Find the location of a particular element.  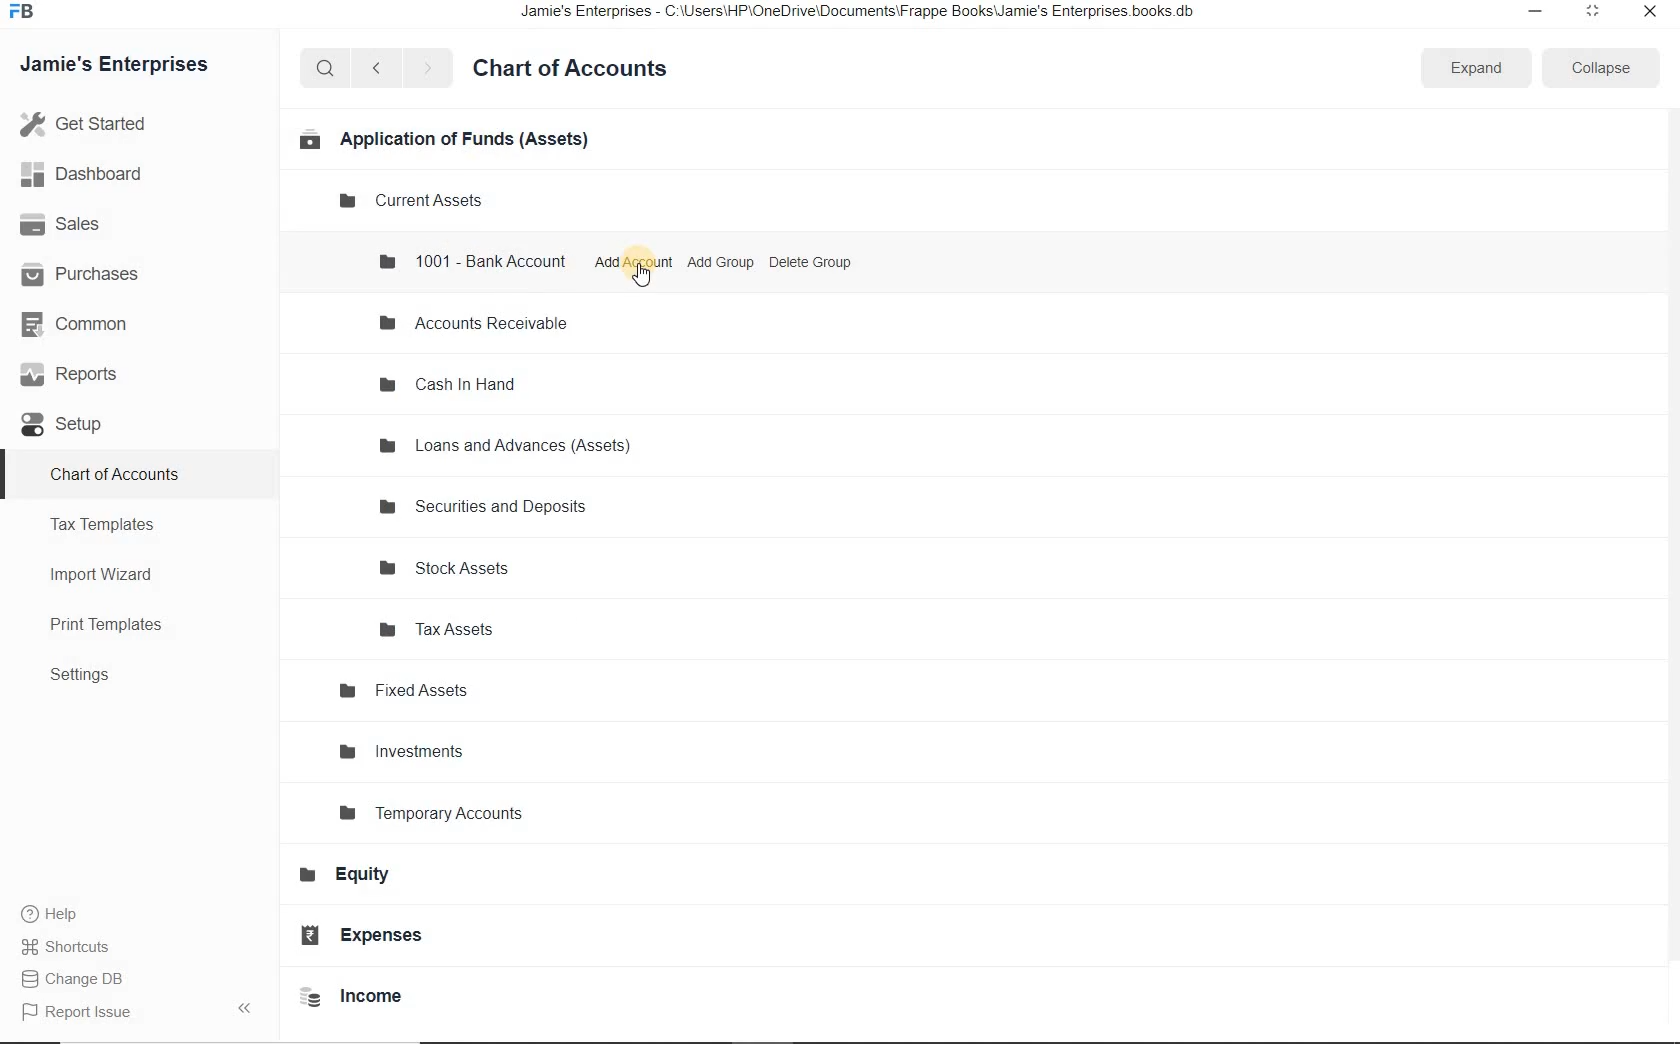

Stock Assets is located at coordinates (454, 568).